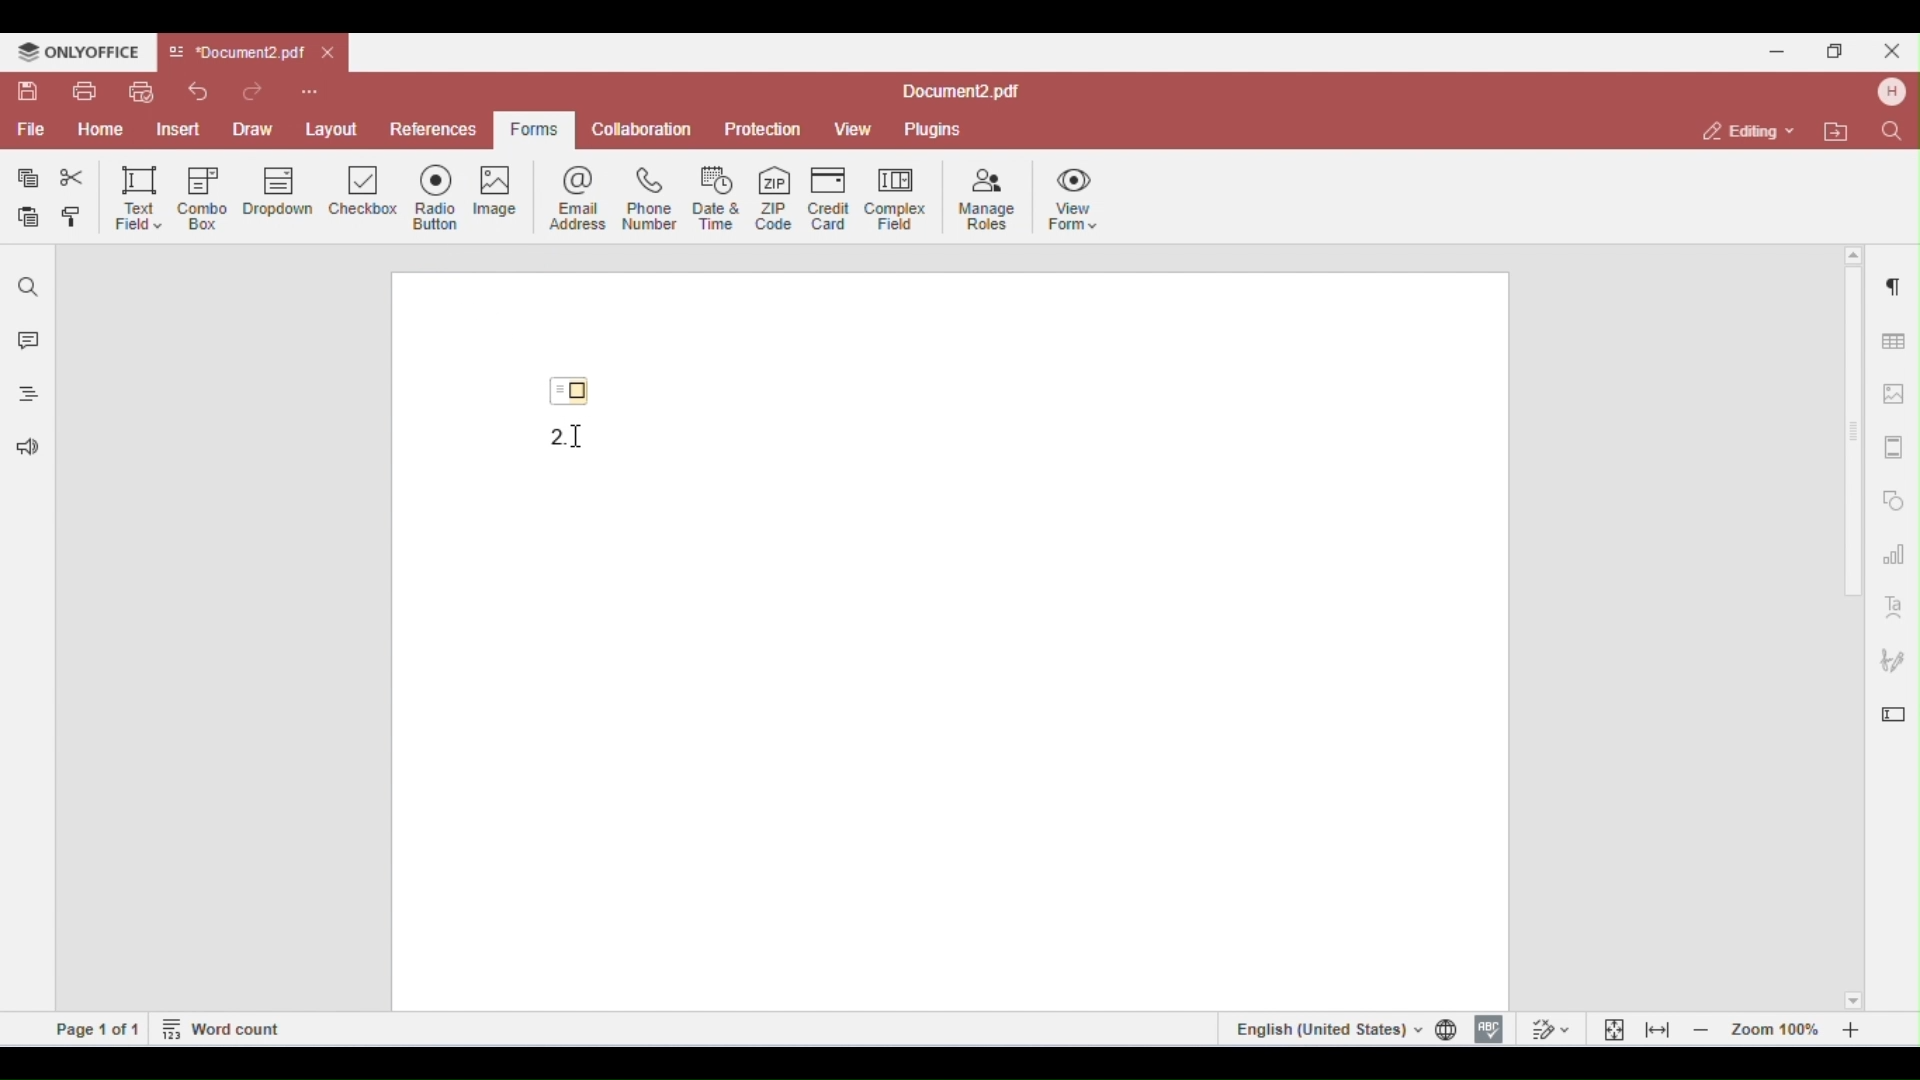 The width and height of the screenshot is (1920, 1080). What do you see at coordinates (1892, 447) in the screenshot?
I see `header and footer settings` at bounding box center [1892, 447].